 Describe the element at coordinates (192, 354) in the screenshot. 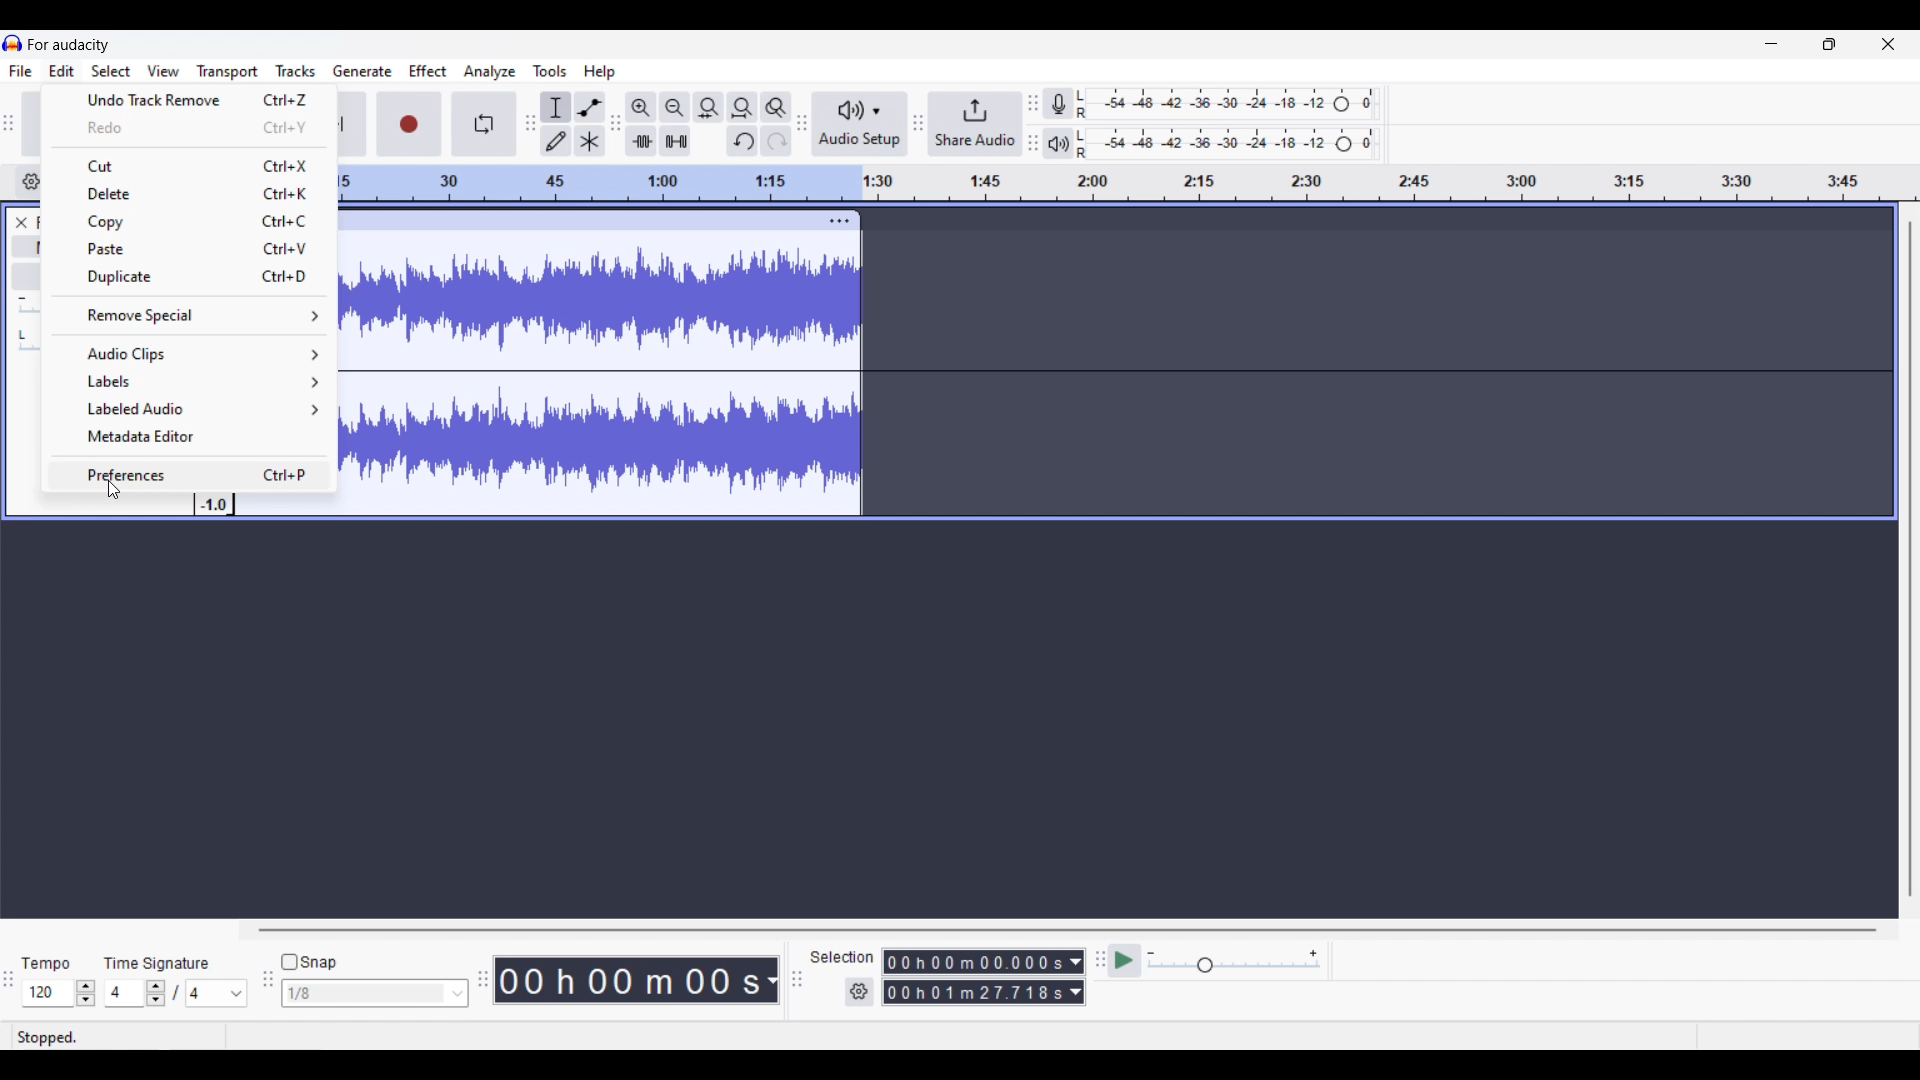

I see `Audio clip options` at that location.